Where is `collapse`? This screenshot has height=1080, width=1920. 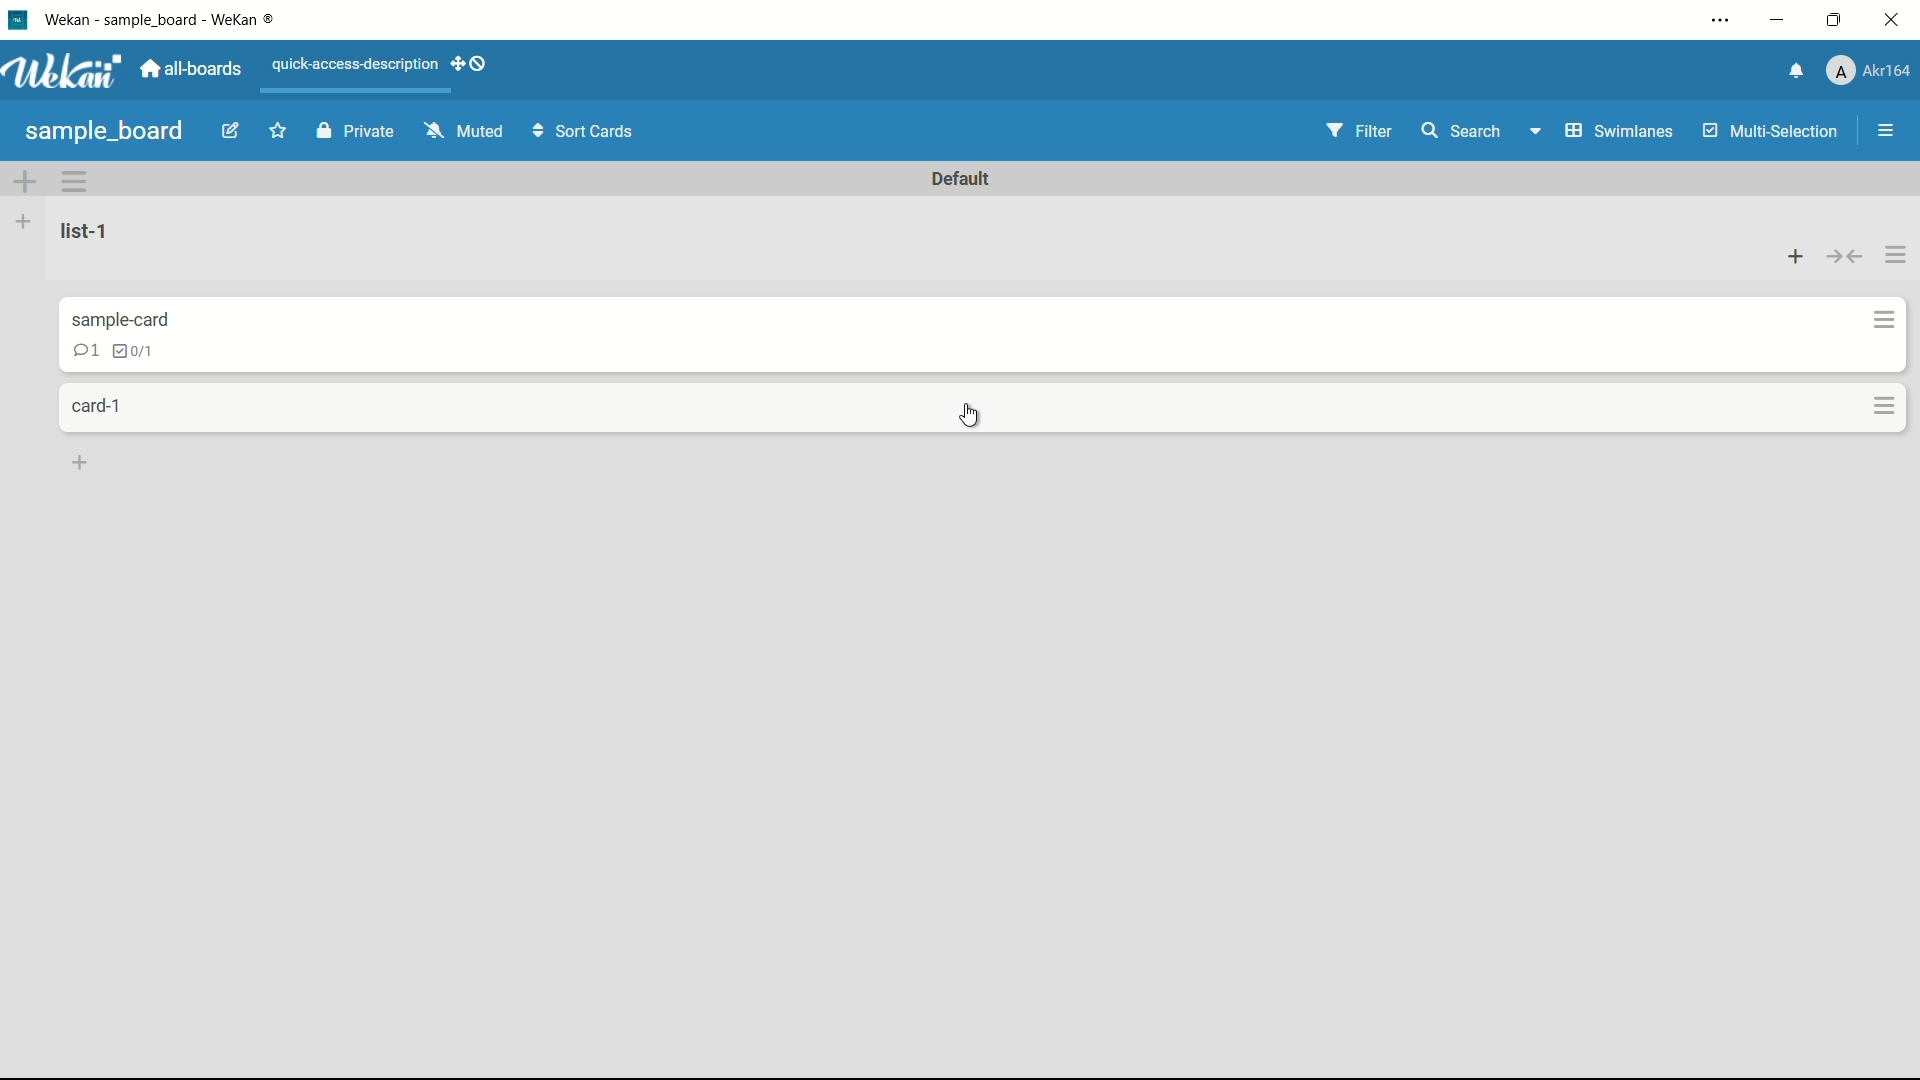
collapse is located at coordinates (1843, 250).